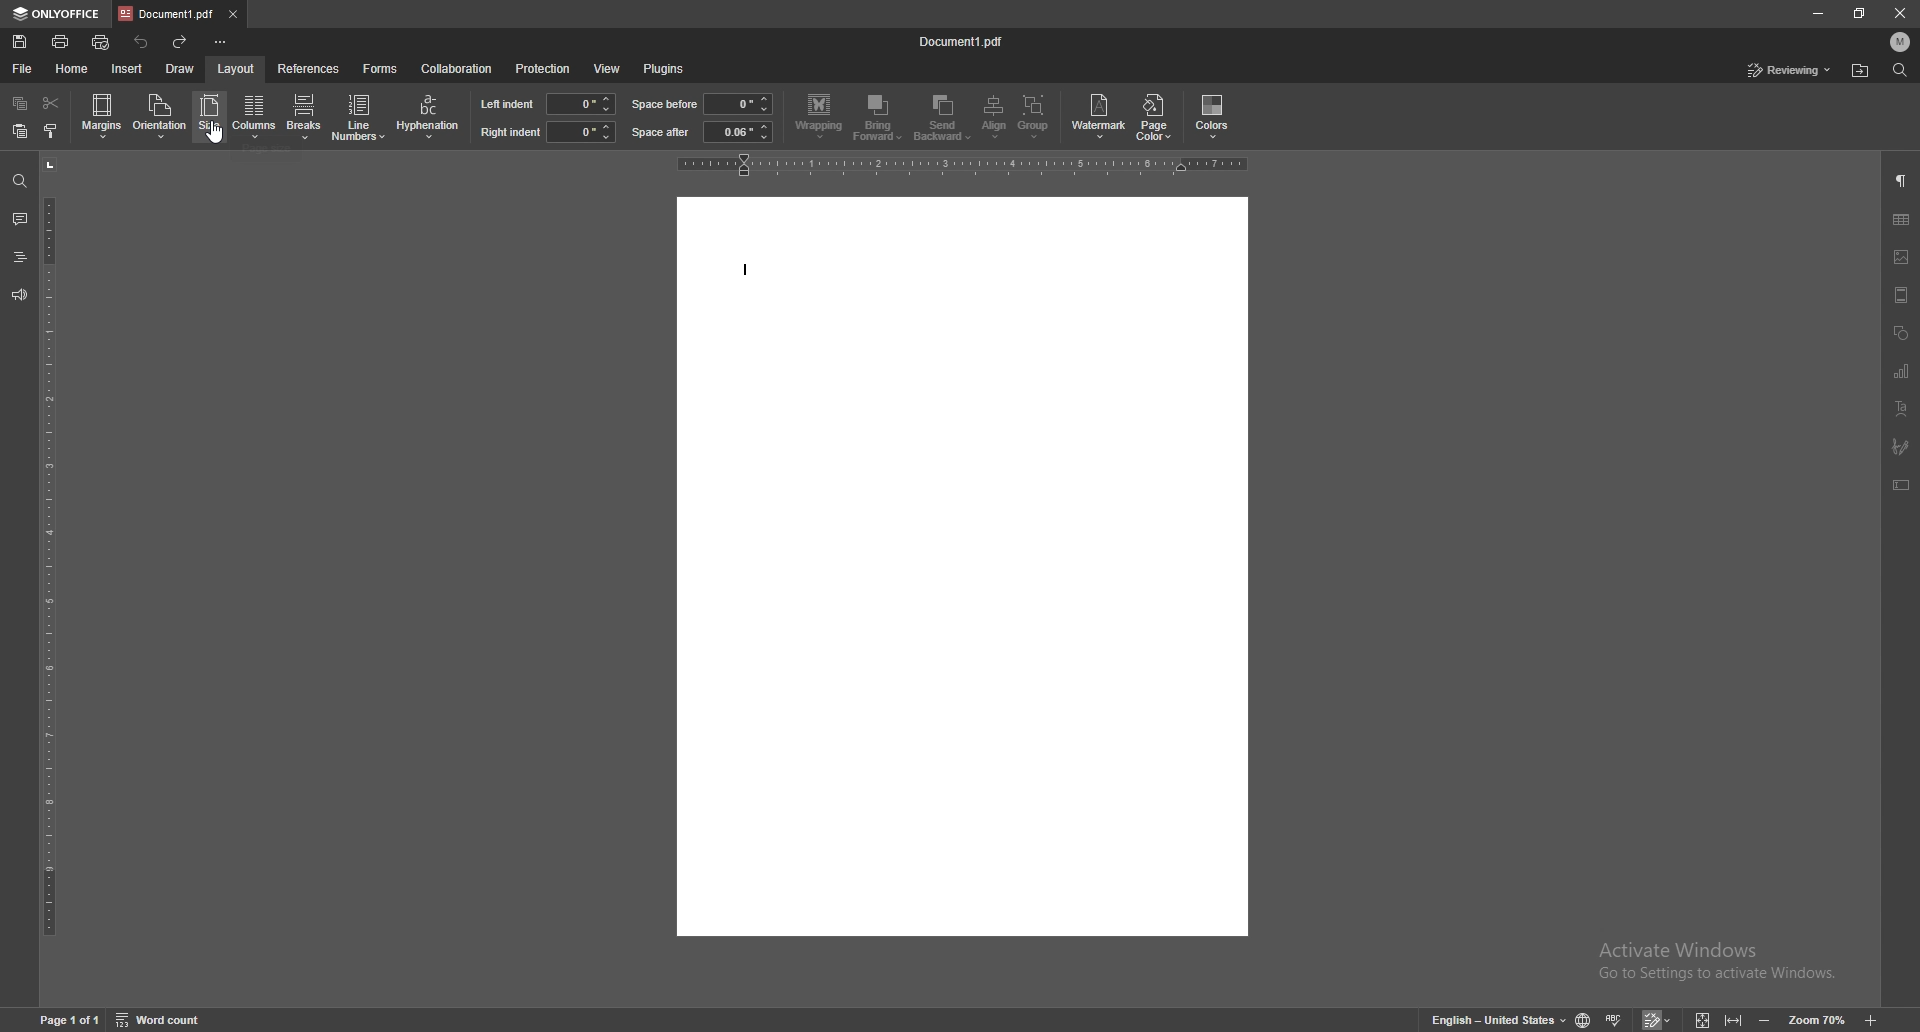  What do you see at coordinates (1900, 446) in the screenshot?
I see `signature` at bounding box center [1900, 446].